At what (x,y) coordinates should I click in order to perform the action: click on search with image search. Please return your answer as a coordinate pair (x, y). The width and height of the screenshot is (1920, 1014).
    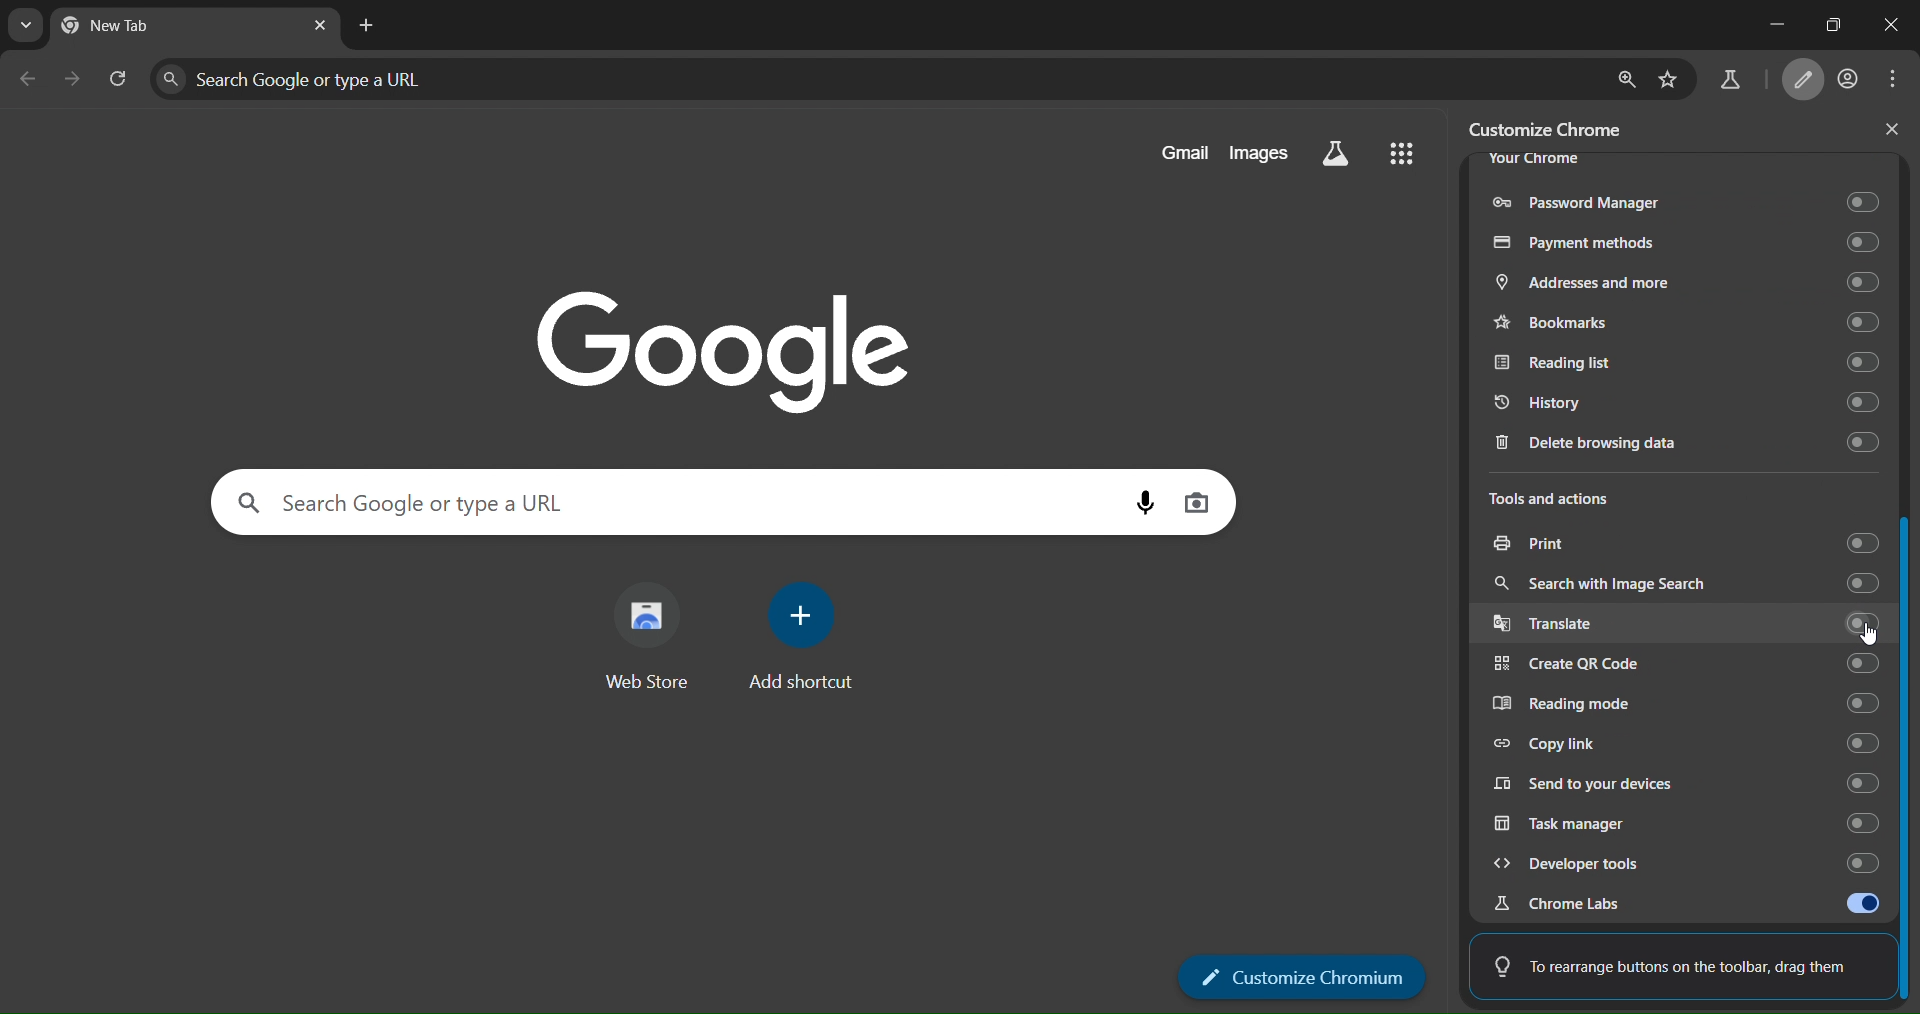
    Looking at the image, I should click on (1685, 579).